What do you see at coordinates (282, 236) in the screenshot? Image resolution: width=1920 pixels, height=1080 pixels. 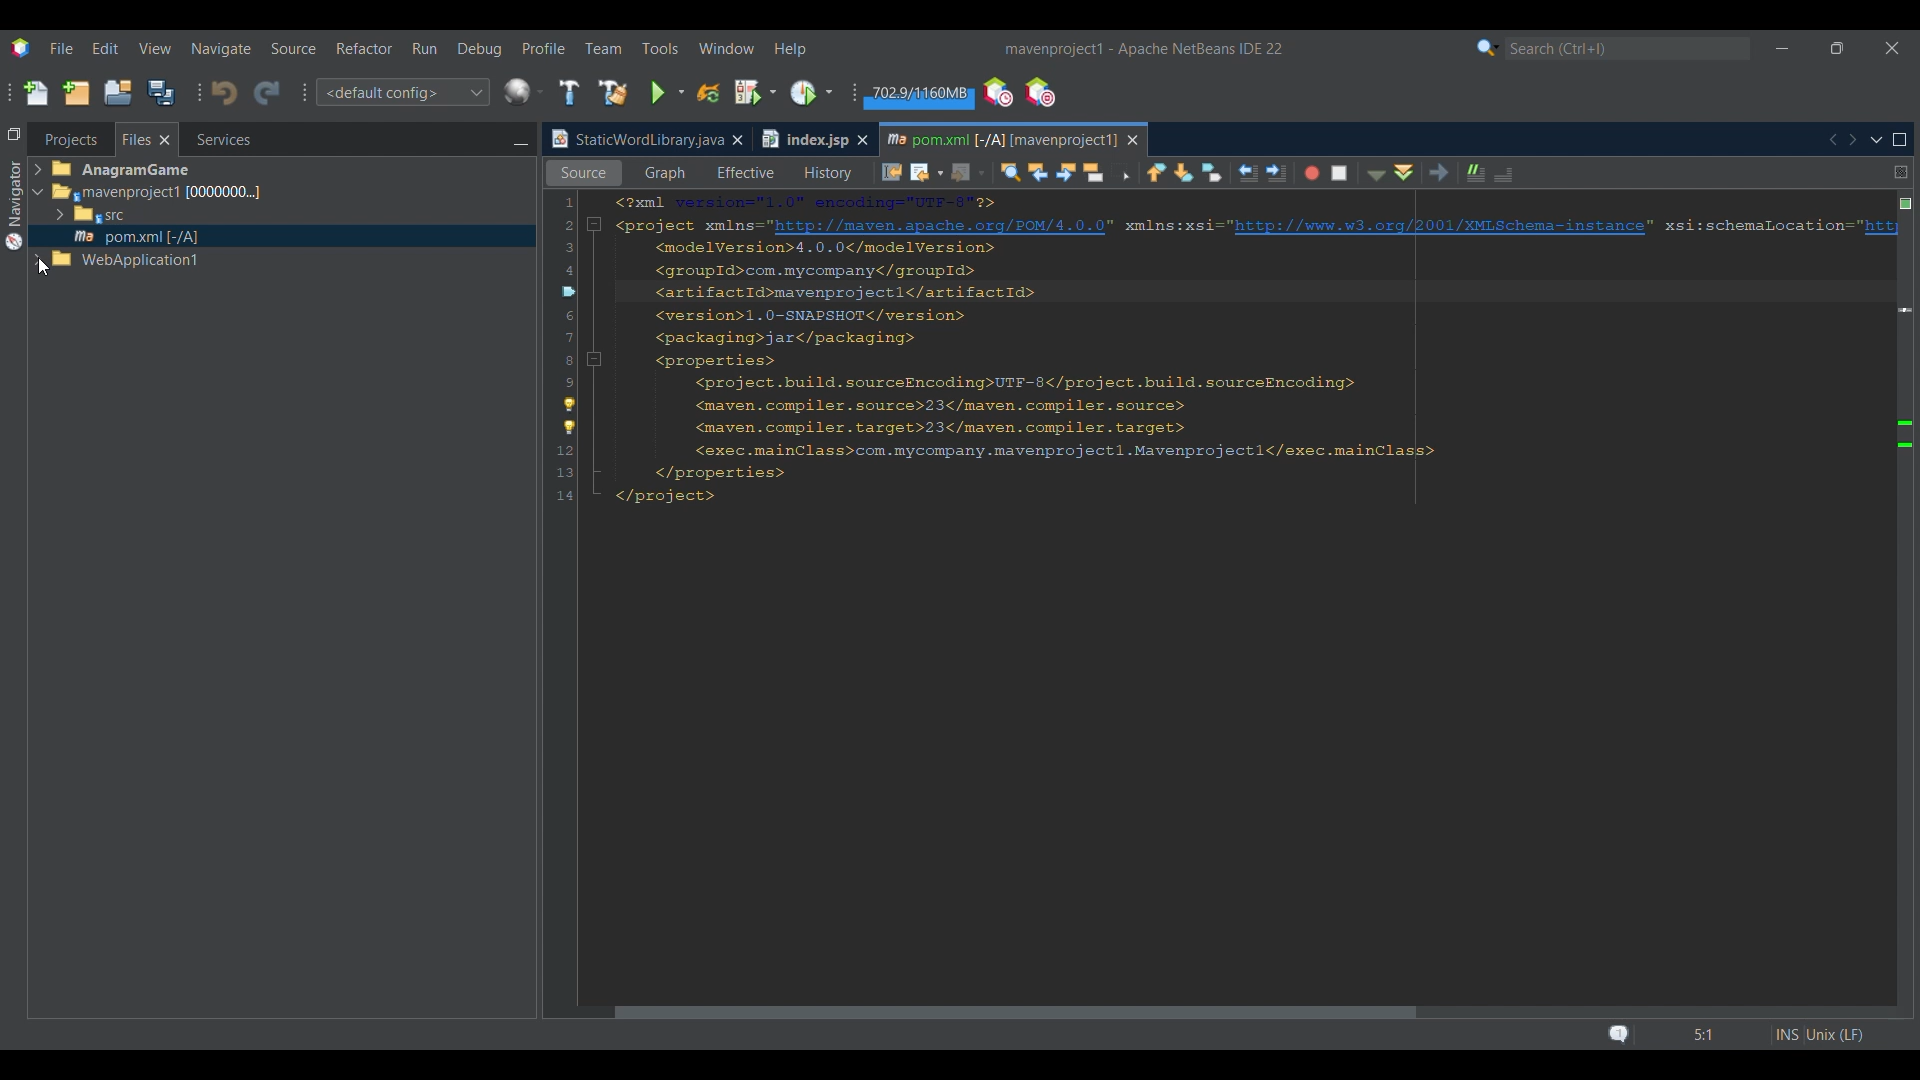 I see `Selected file highlighted` at bounding box center [282, 236].